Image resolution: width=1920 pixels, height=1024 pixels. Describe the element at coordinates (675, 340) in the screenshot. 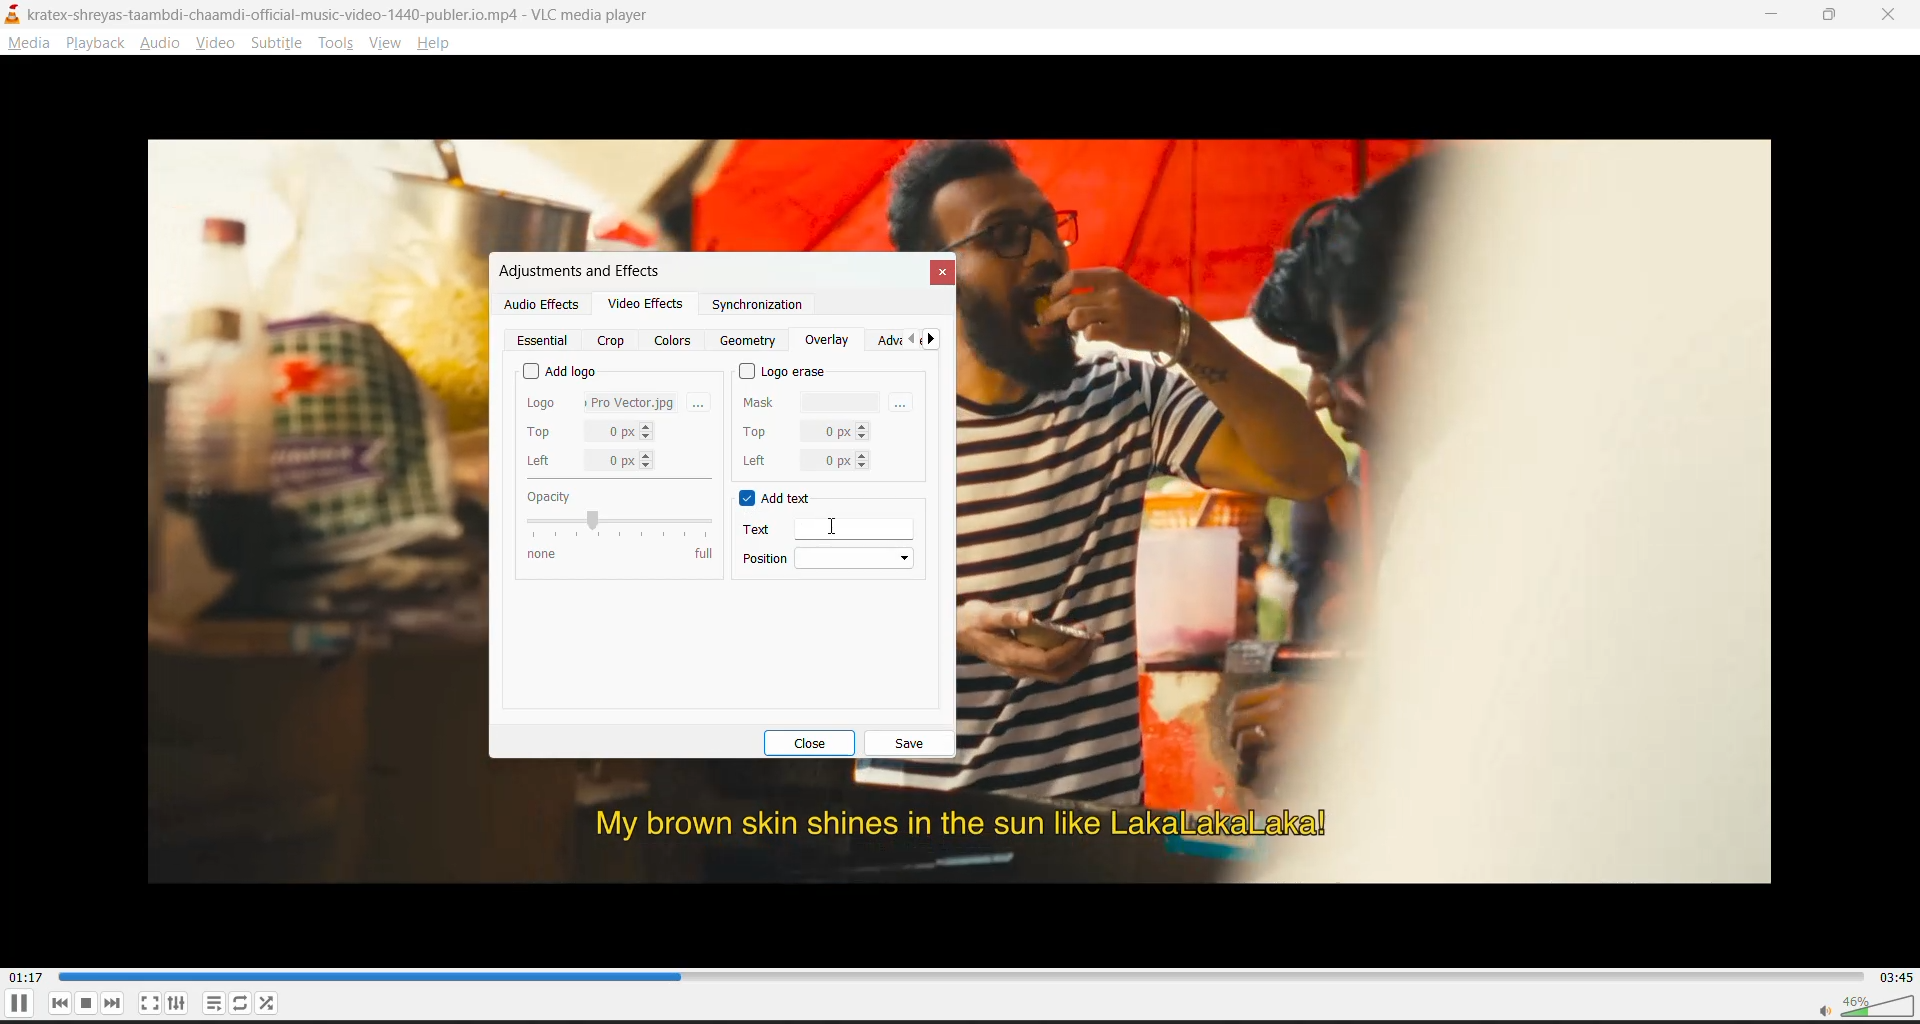

I see `colors` at that location.